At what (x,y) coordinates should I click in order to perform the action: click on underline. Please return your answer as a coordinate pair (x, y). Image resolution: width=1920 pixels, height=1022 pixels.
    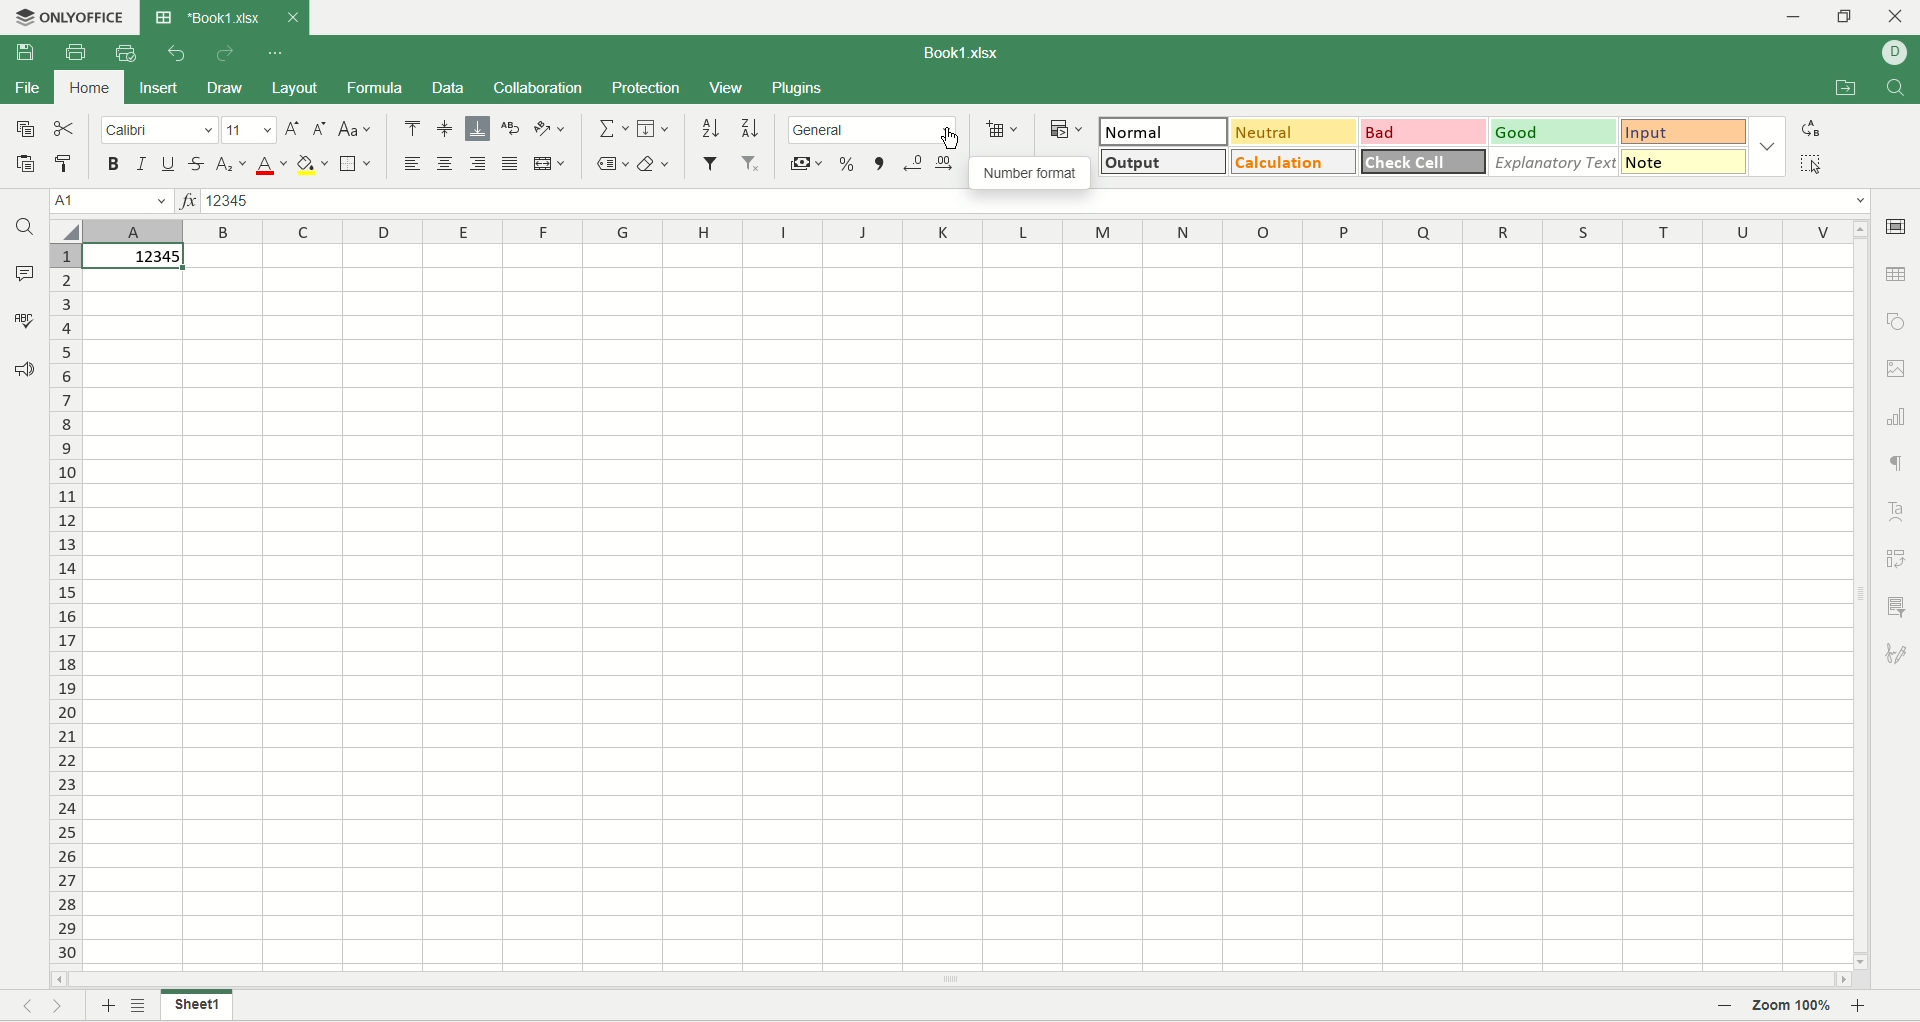
    Looking at the image, I should click on (171, 163).